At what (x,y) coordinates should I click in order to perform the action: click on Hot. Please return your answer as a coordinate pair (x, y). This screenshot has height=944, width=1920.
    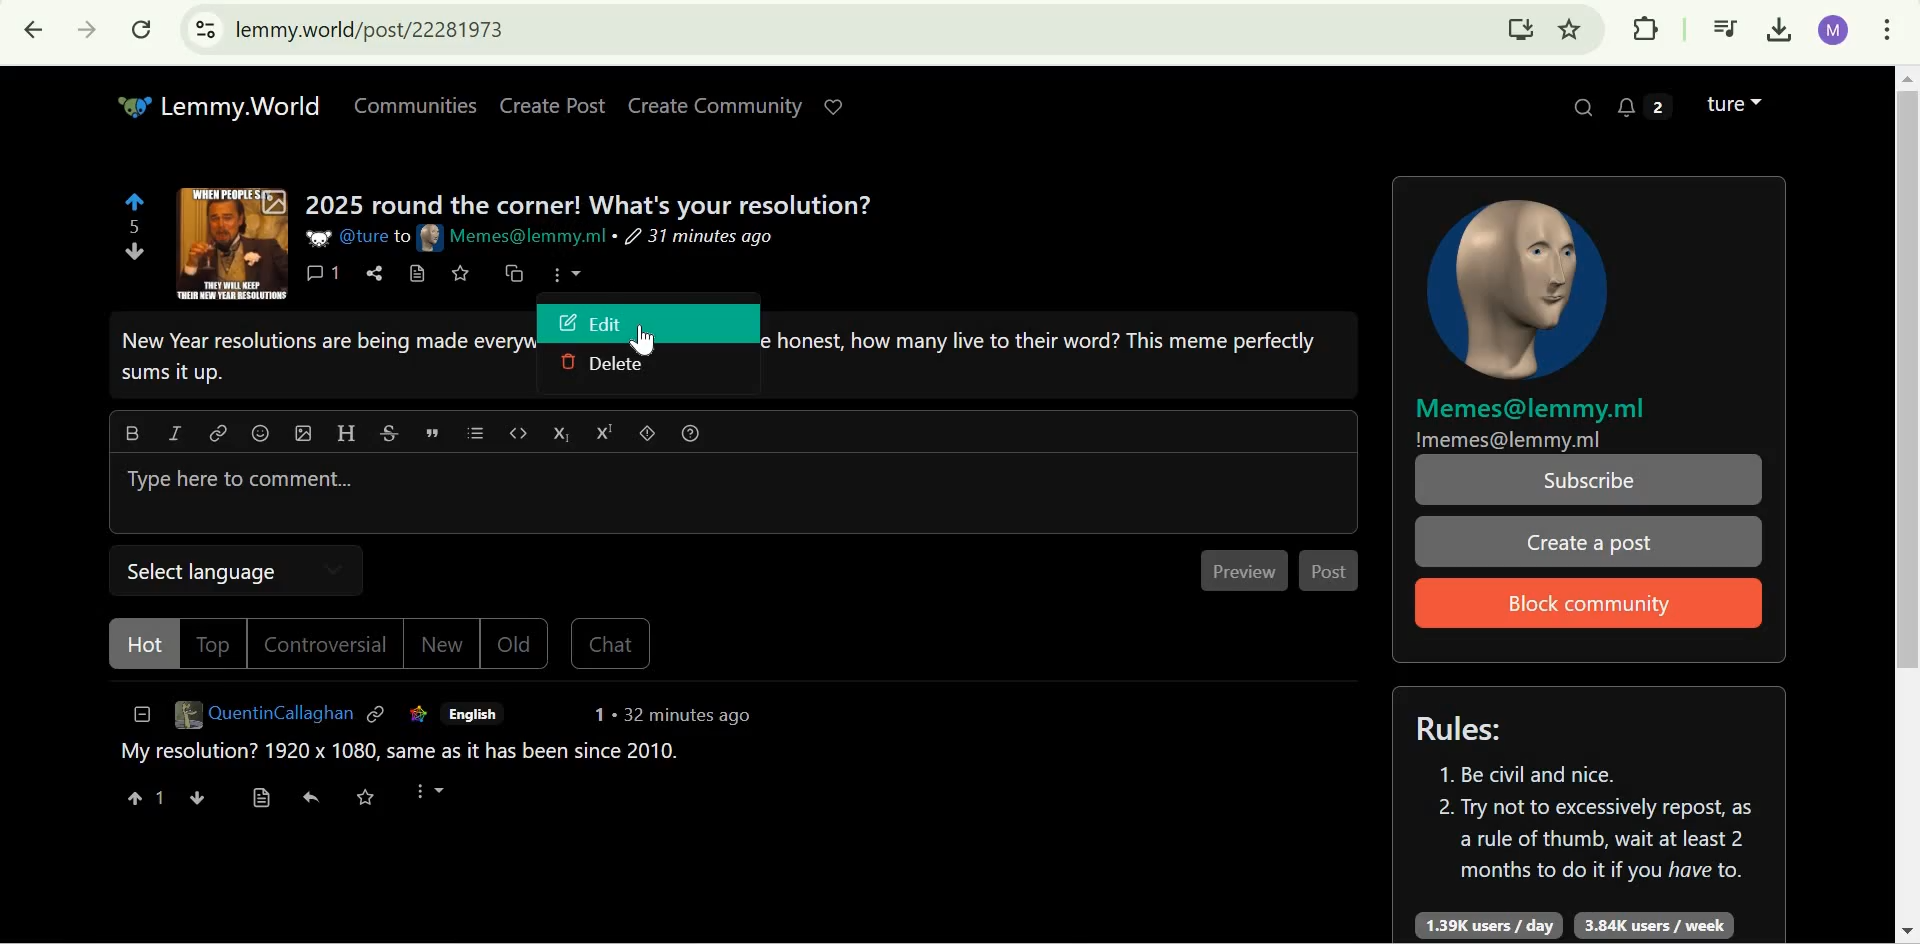
    Looking at the image, I should click on (145, 642).